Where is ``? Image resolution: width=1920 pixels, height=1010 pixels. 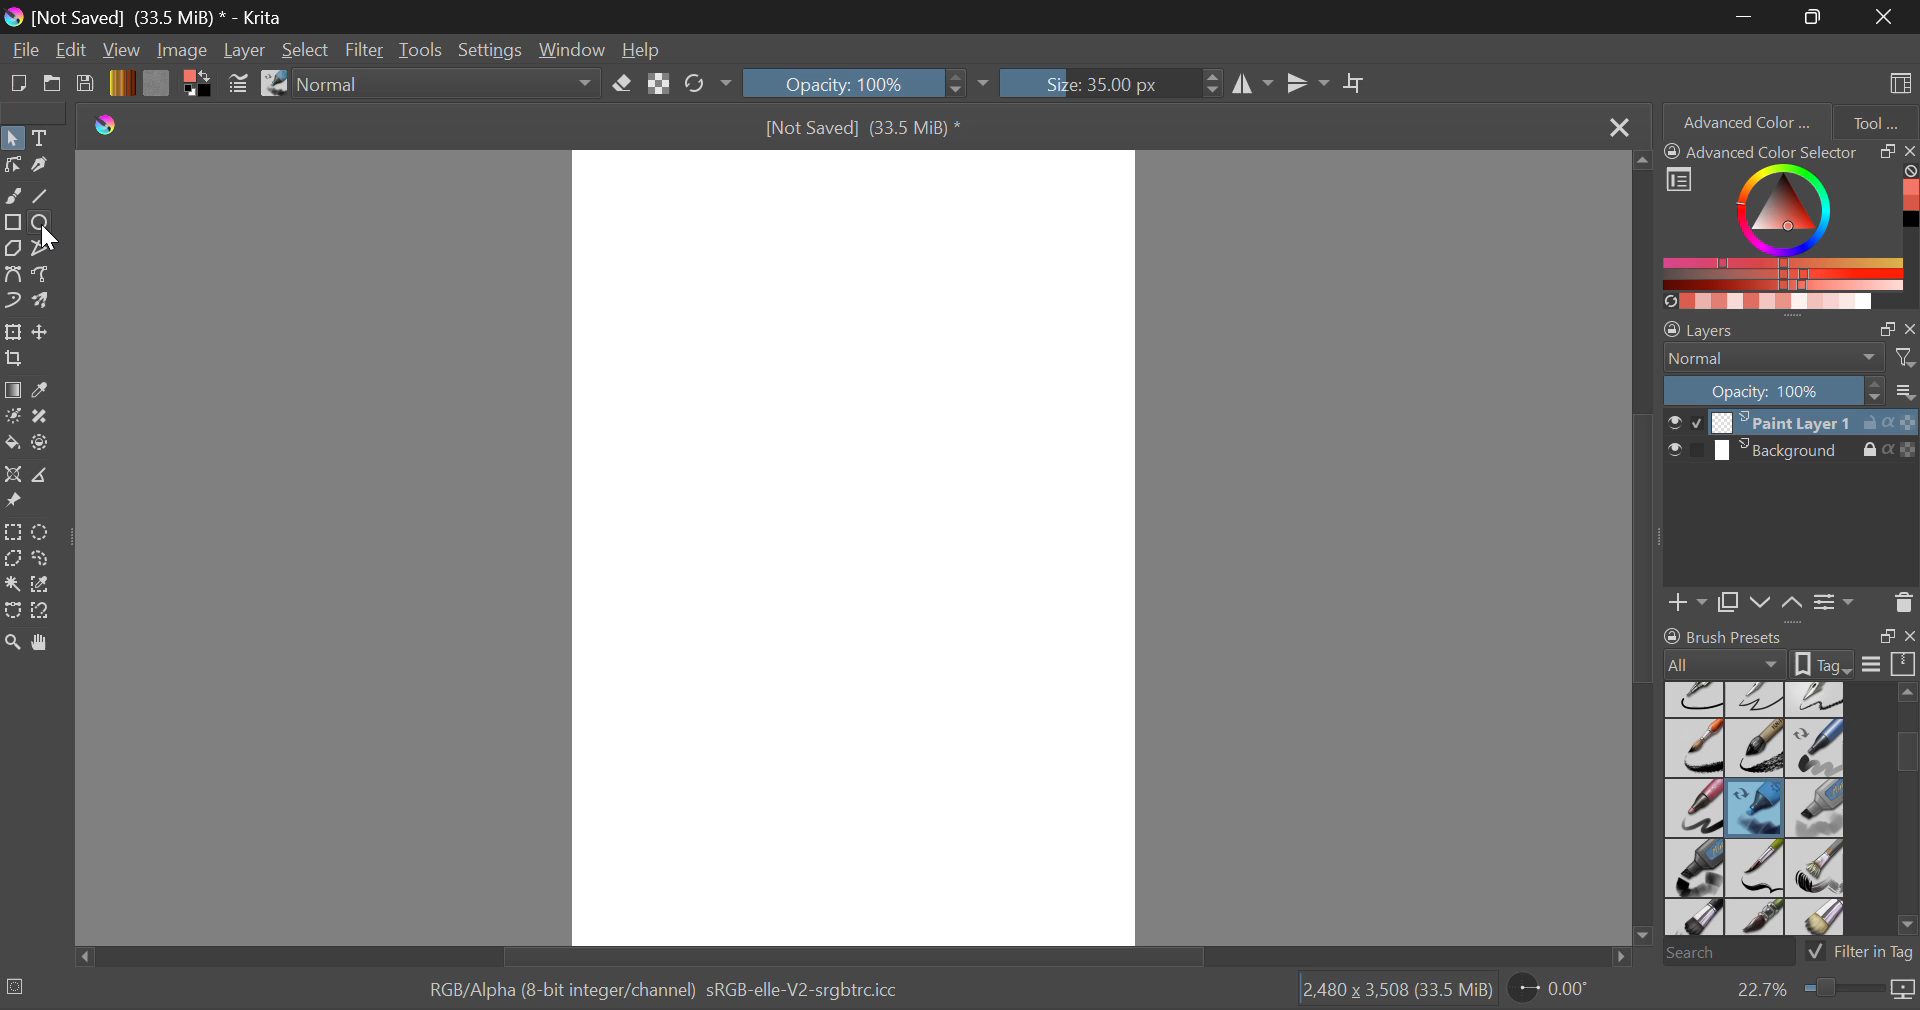
 is located at coordinates (73, 52).